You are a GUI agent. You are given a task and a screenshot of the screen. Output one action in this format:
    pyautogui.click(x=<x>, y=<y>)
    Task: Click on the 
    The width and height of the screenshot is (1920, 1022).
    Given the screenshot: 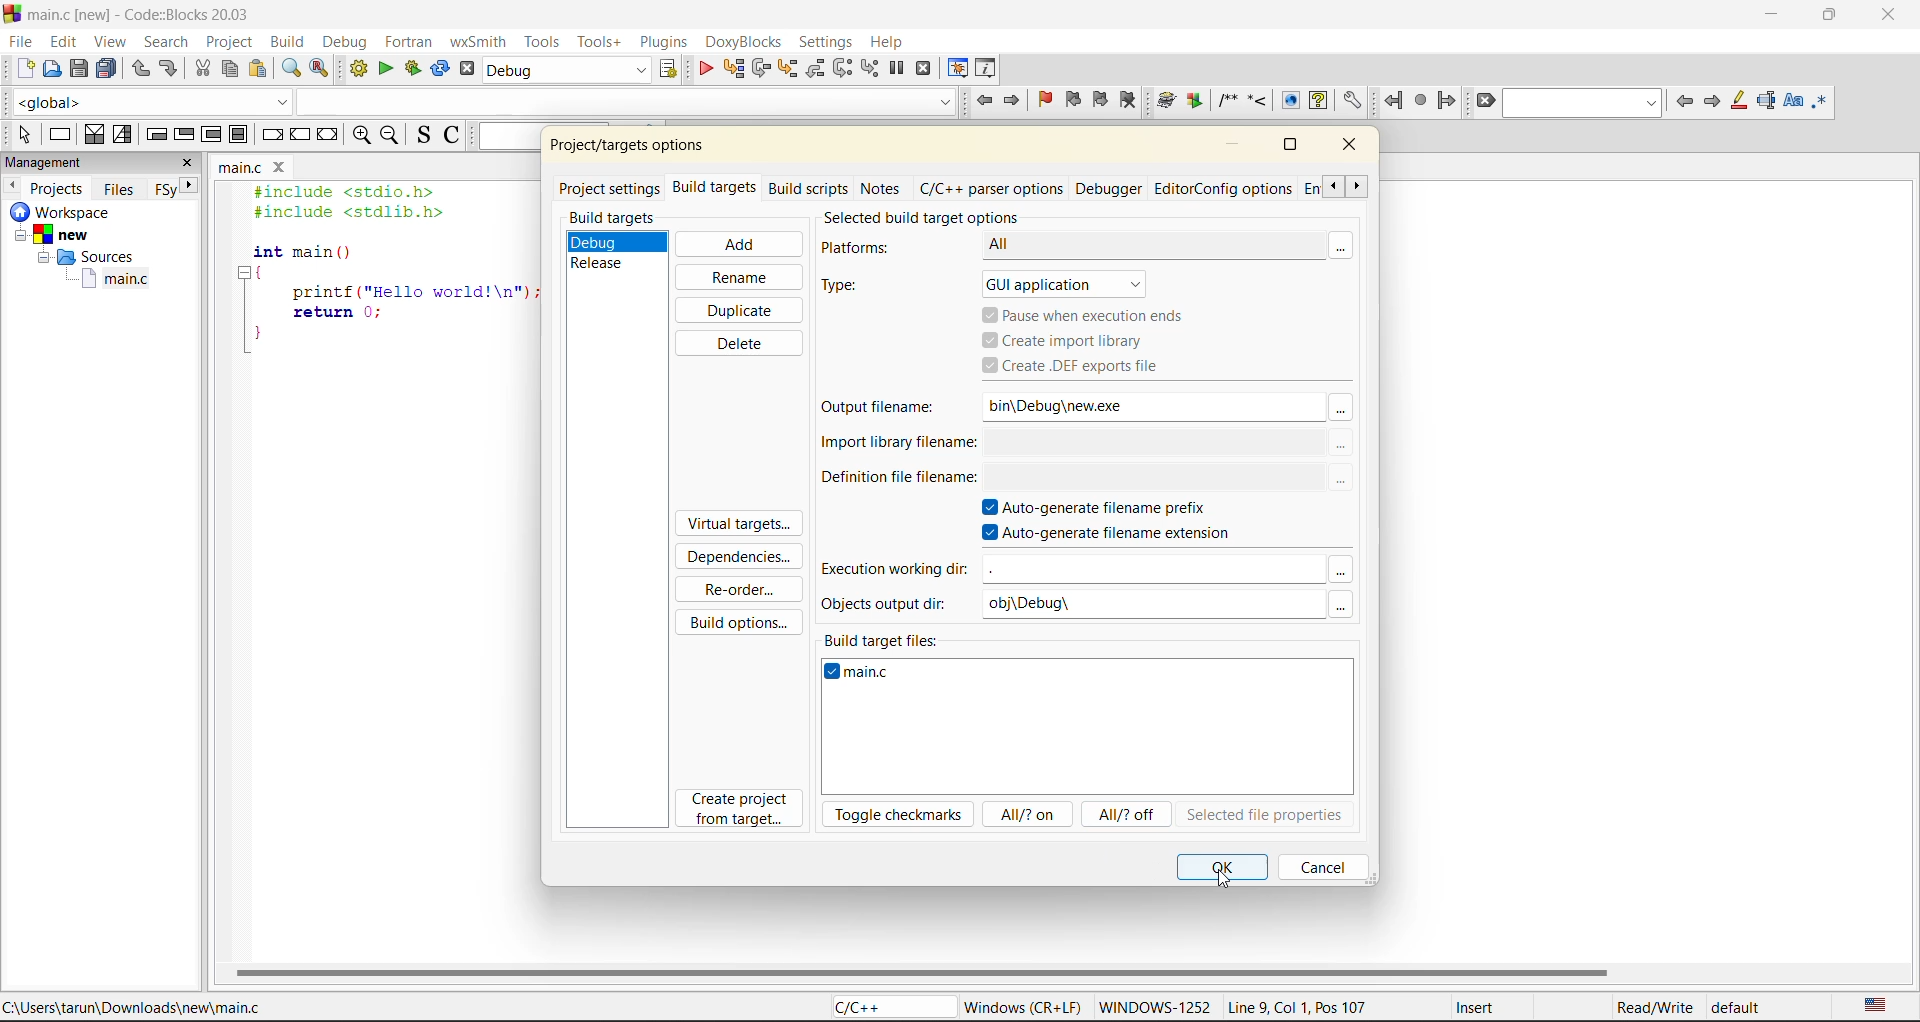 What is the action you would take?
    pyautogui.click(x=1133, y=285)
    